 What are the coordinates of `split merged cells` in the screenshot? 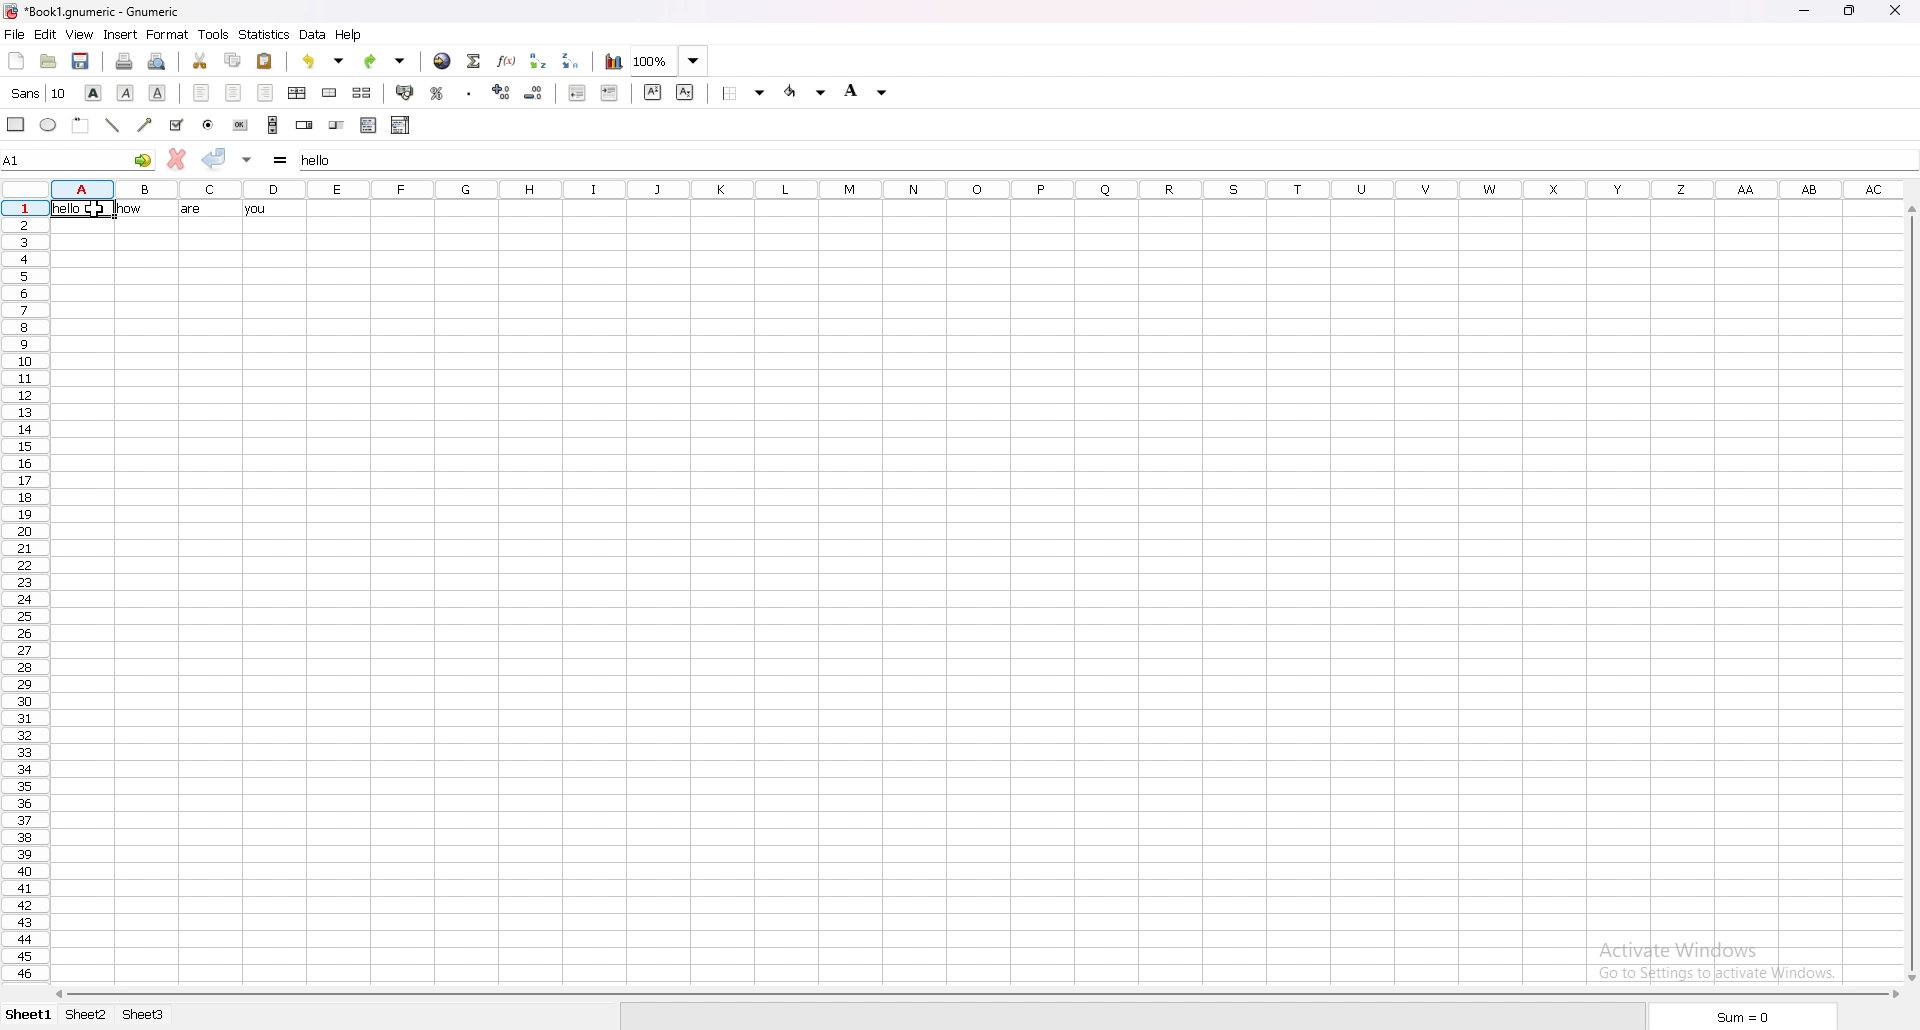 It's located at (362, 93).